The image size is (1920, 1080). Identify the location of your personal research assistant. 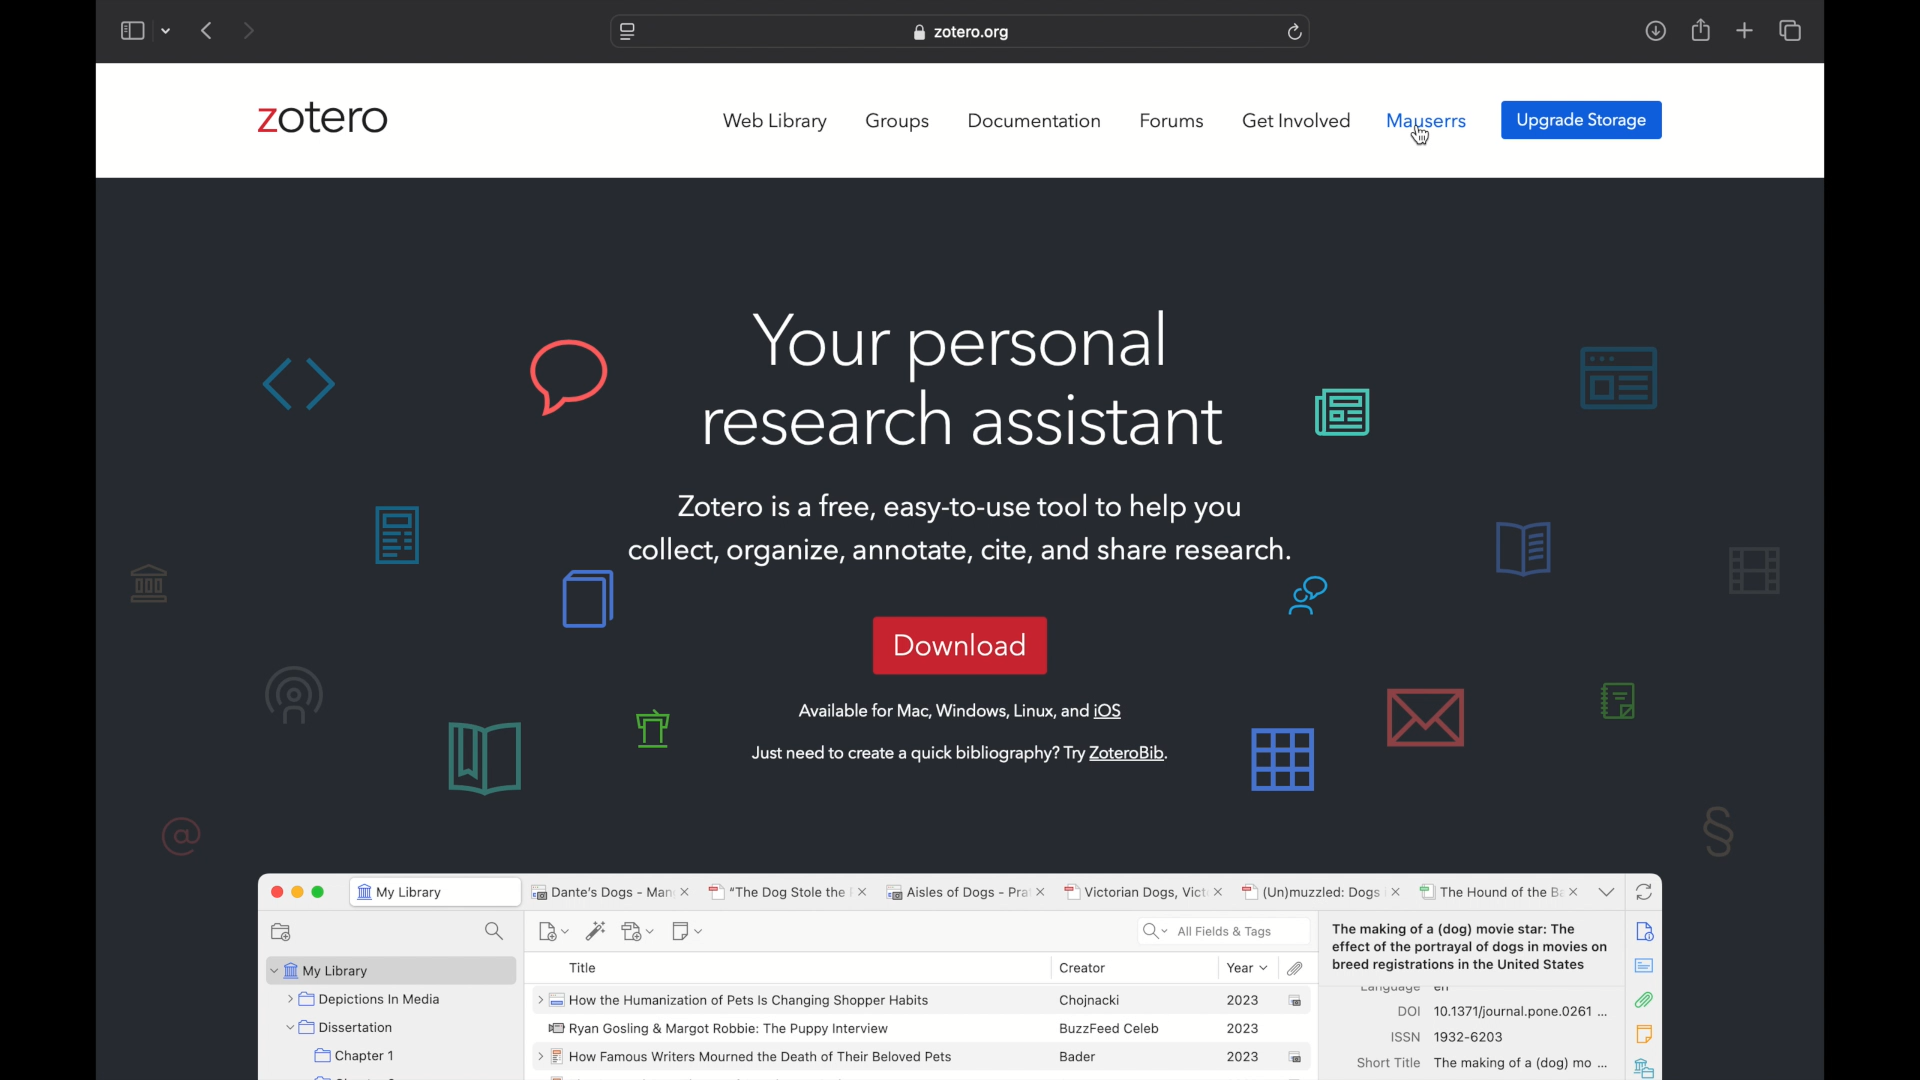
(966, 381).